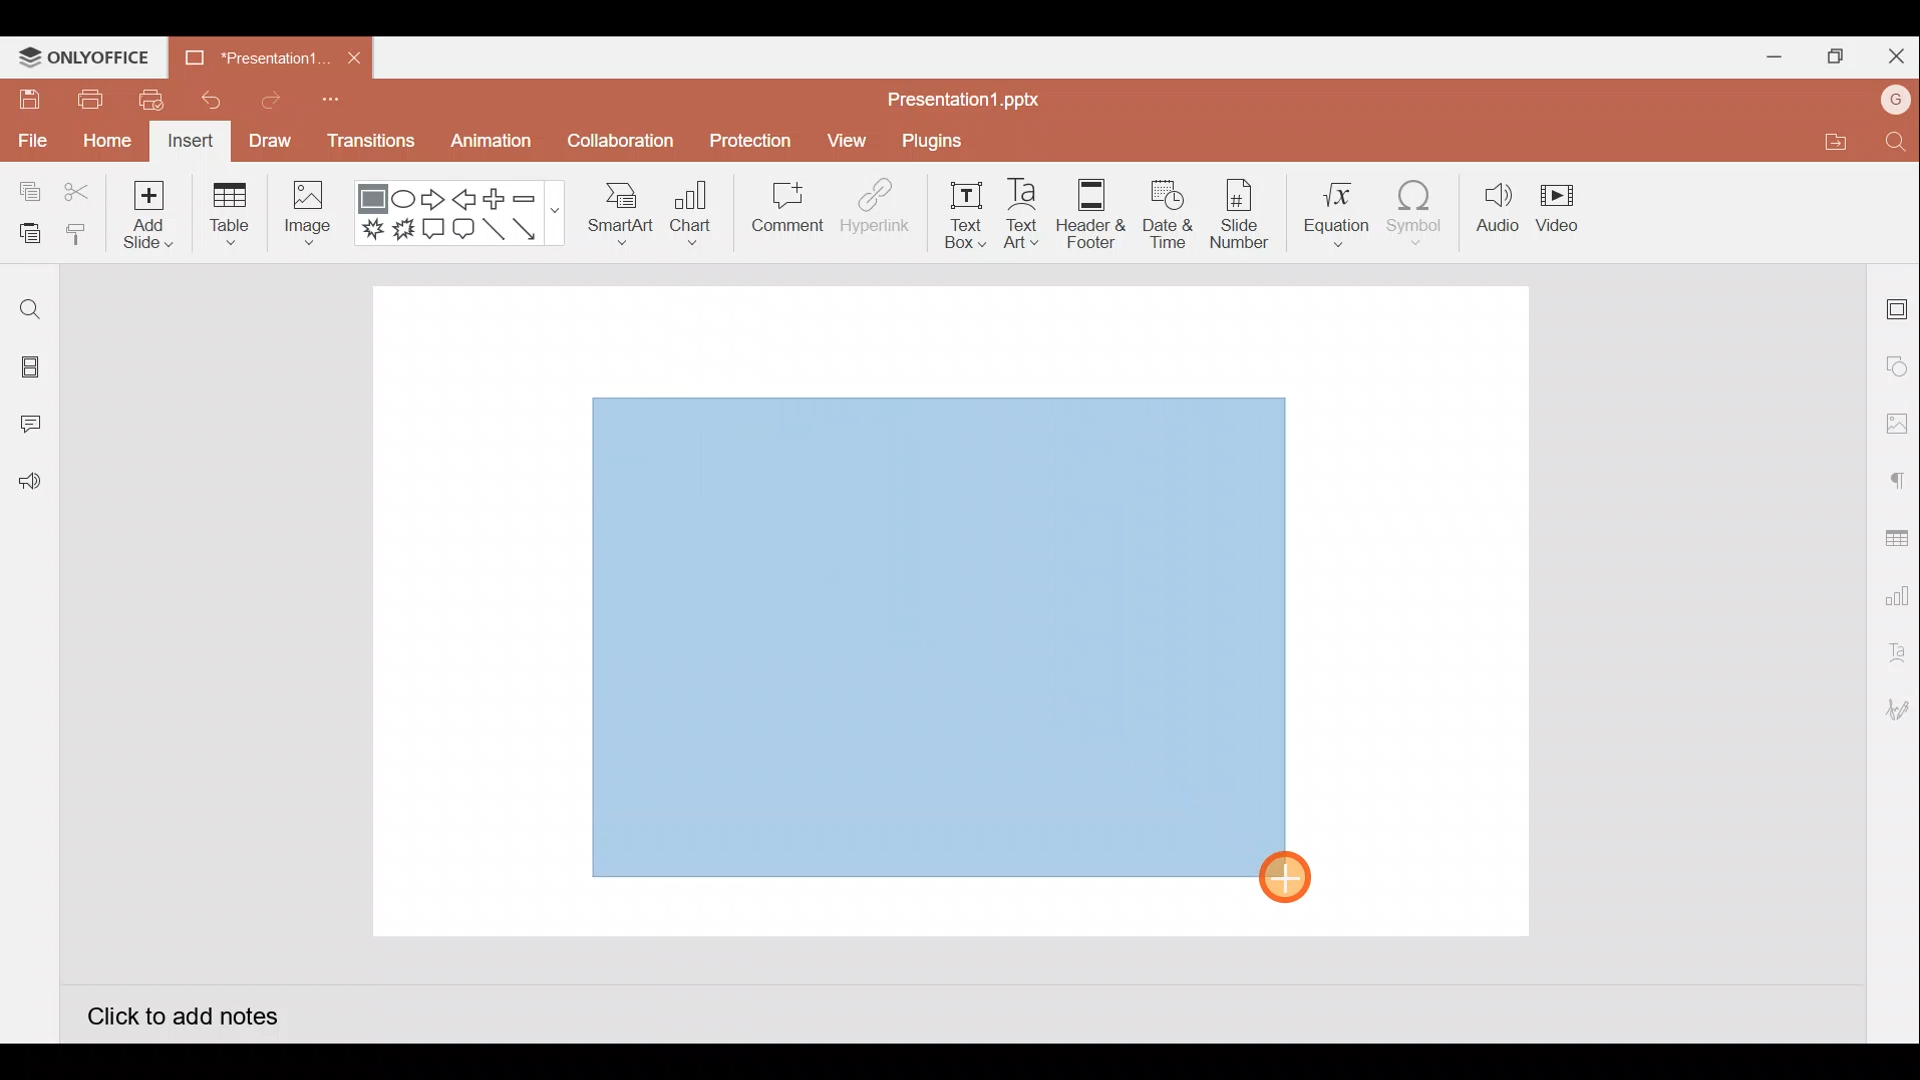 This screenshot has width=1920, height=1080. I want to click on SmartArt, so click(619, 210).